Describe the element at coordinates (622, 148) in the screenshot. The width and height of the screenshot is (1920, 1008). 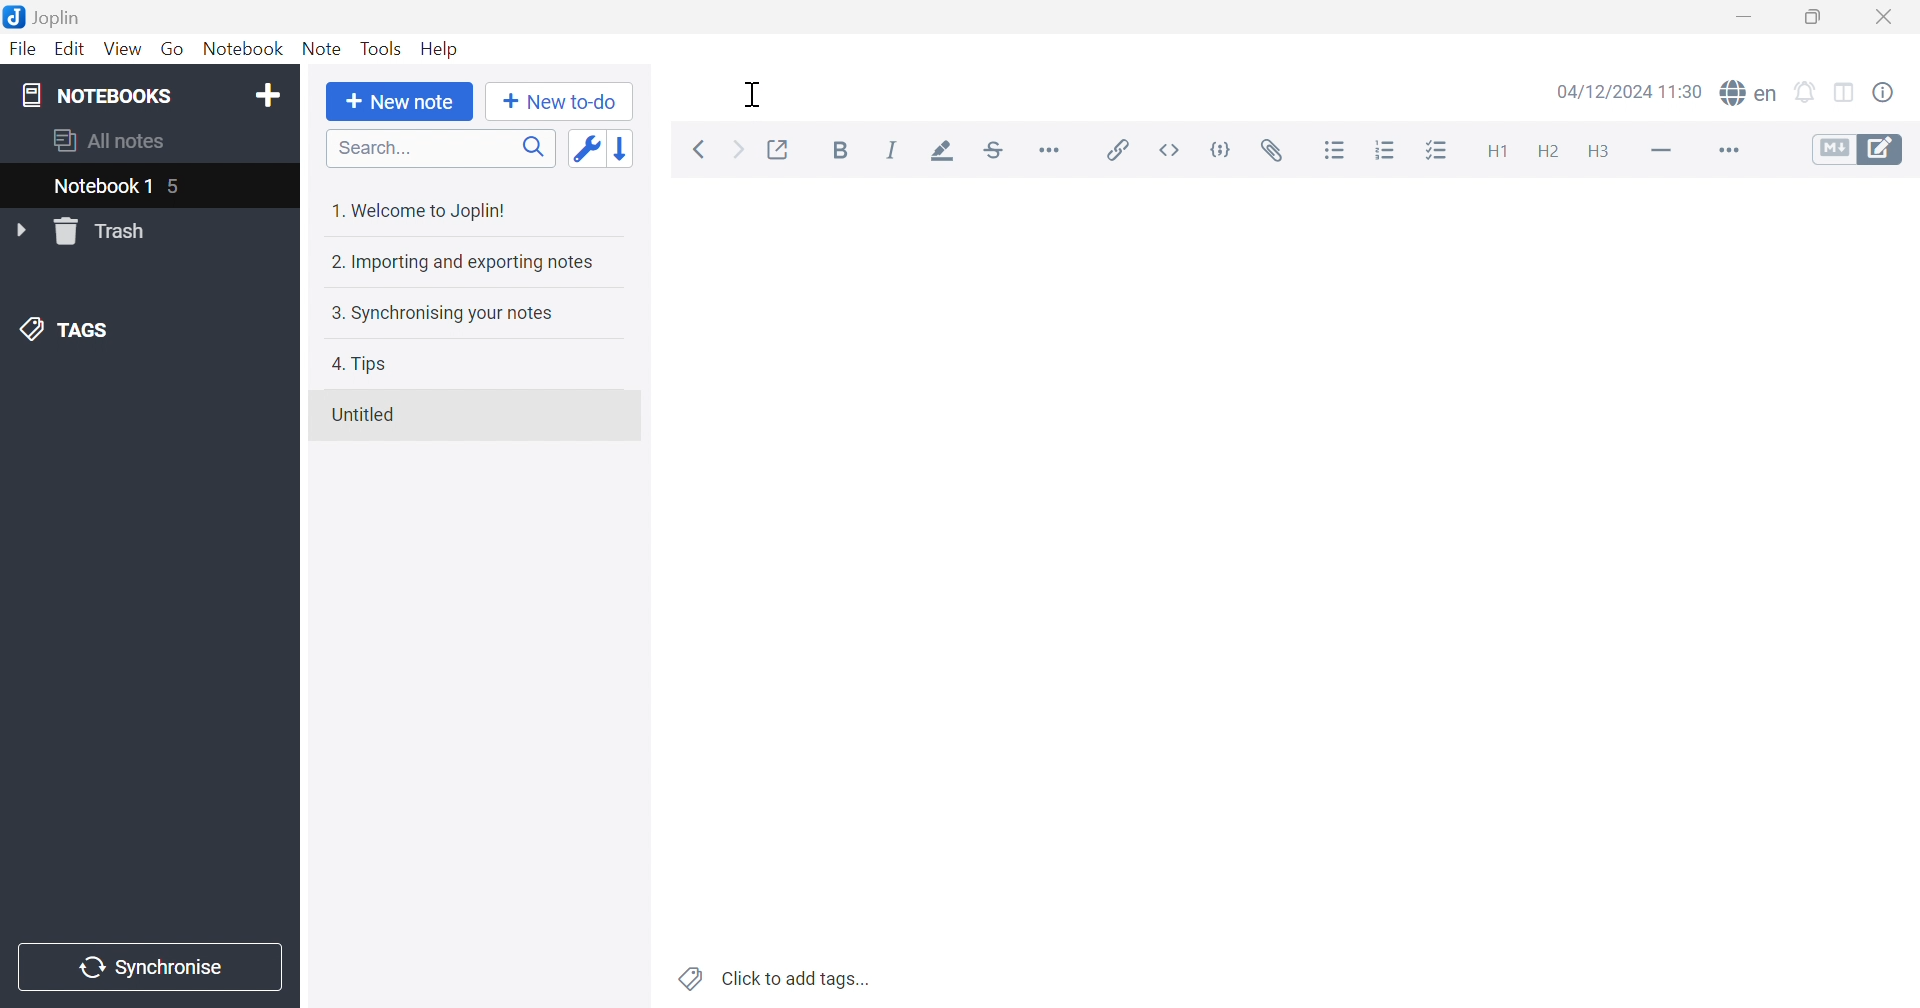
I see `Reverse sort order` at that location.